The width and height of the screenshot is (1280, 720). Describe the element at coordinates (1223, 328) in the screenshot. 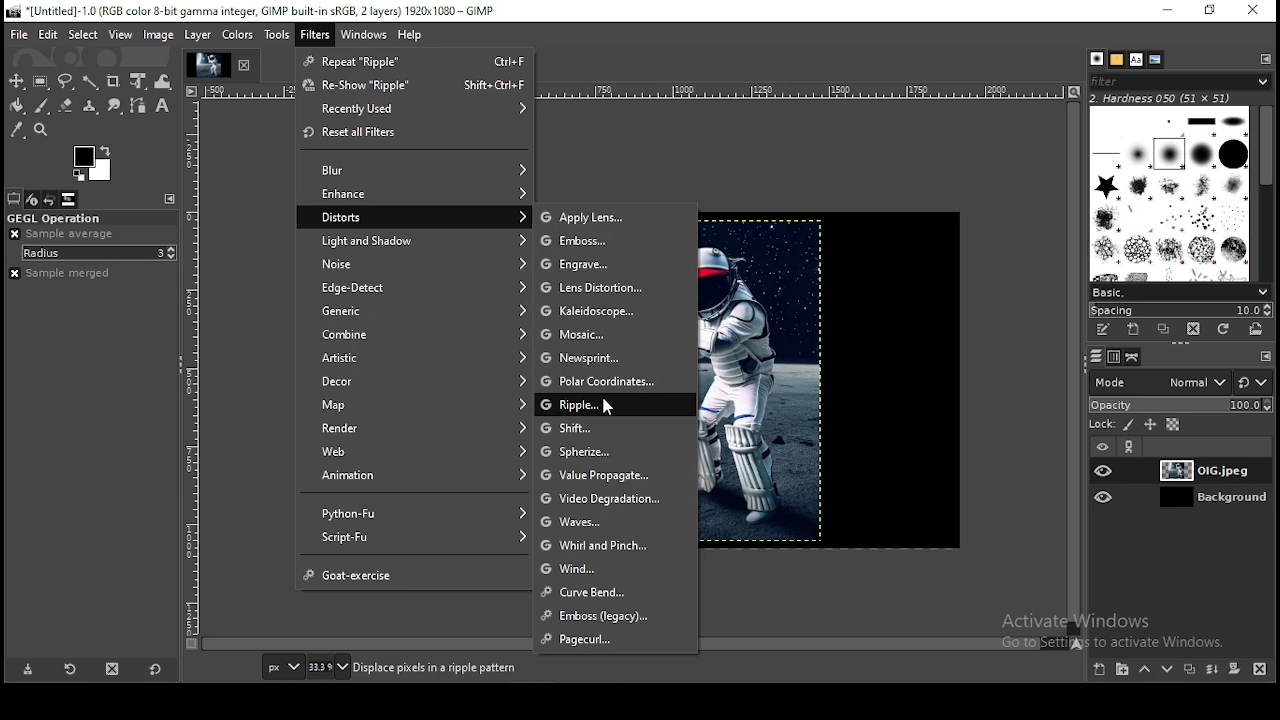

I see `refresh brushes` at that location.